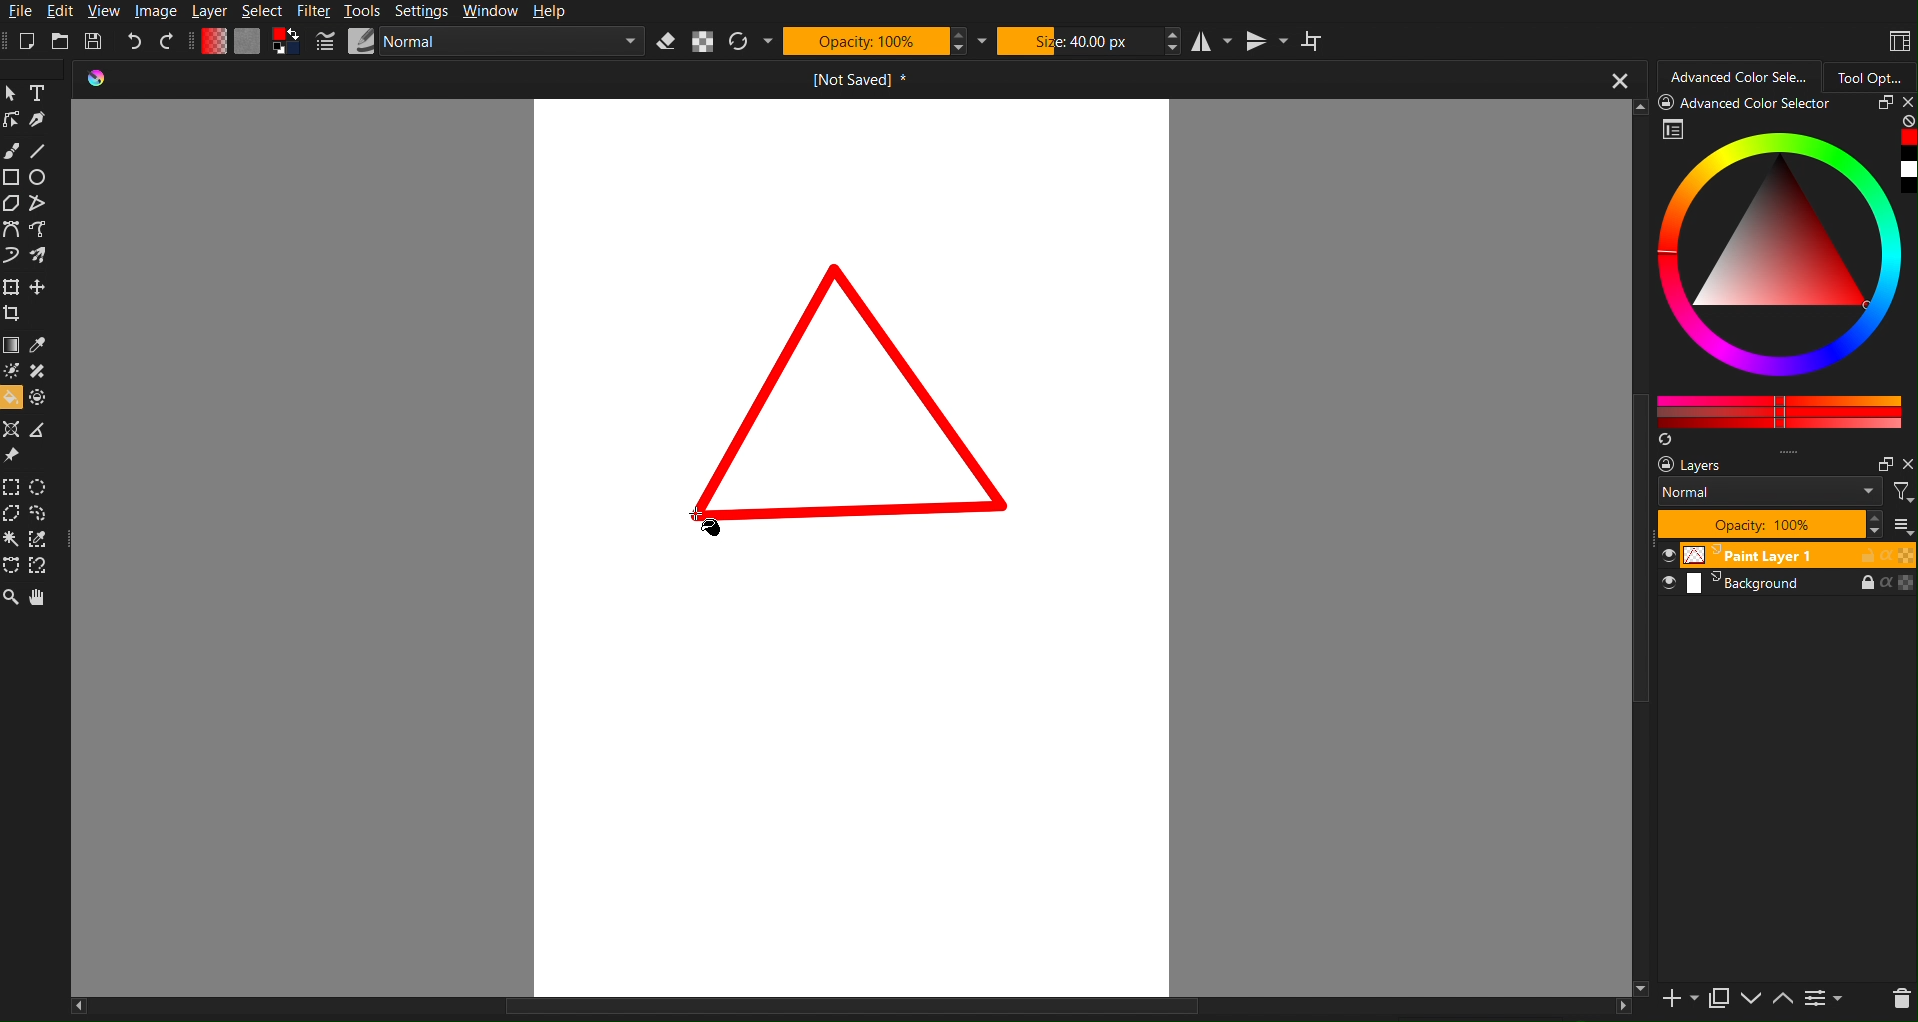  Describe the element at coordinates (845, 405) in the screenshot. I see `triangle` at that location.